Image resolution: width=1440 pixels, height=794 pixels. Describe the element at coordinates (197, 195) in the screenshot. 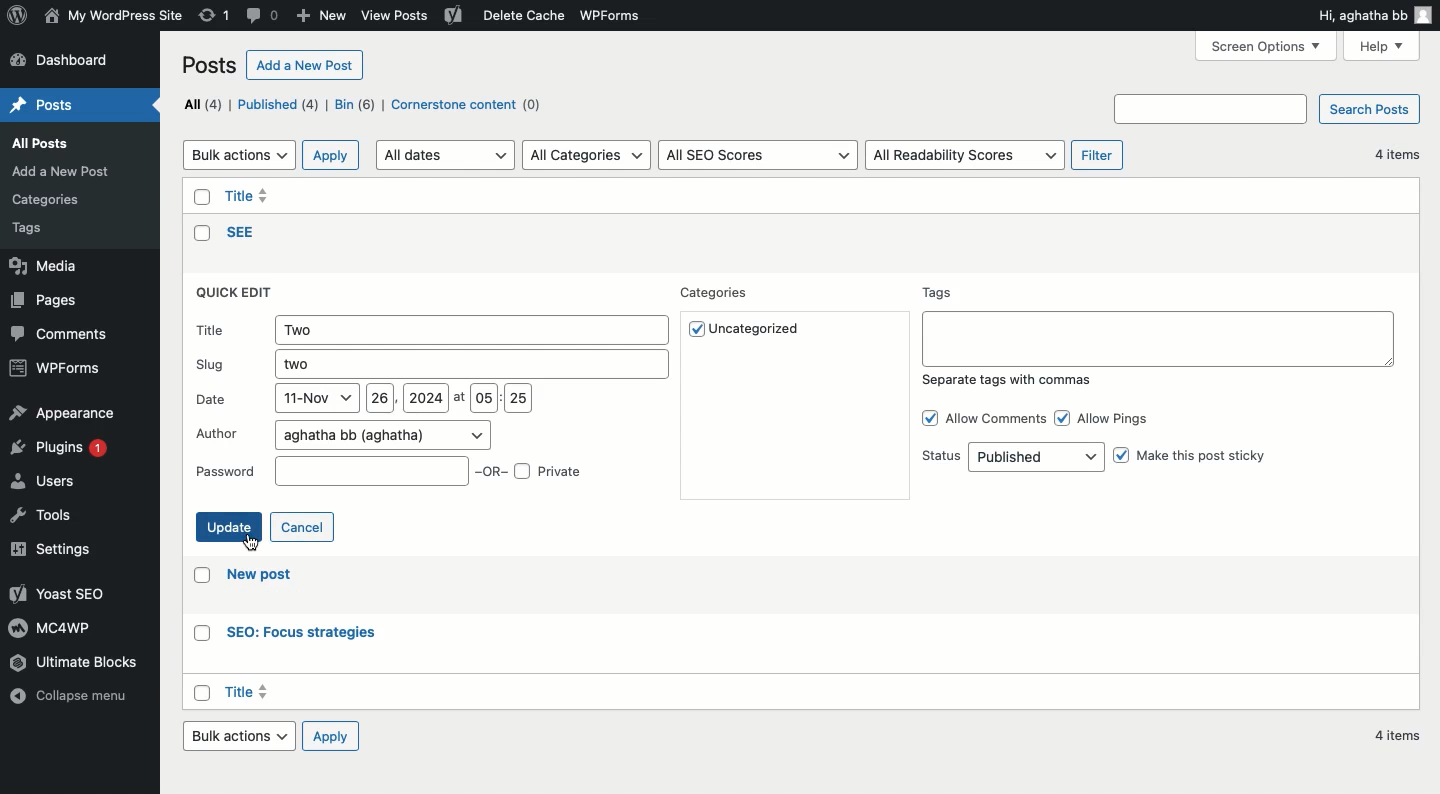

I see `checkbox` at that location.